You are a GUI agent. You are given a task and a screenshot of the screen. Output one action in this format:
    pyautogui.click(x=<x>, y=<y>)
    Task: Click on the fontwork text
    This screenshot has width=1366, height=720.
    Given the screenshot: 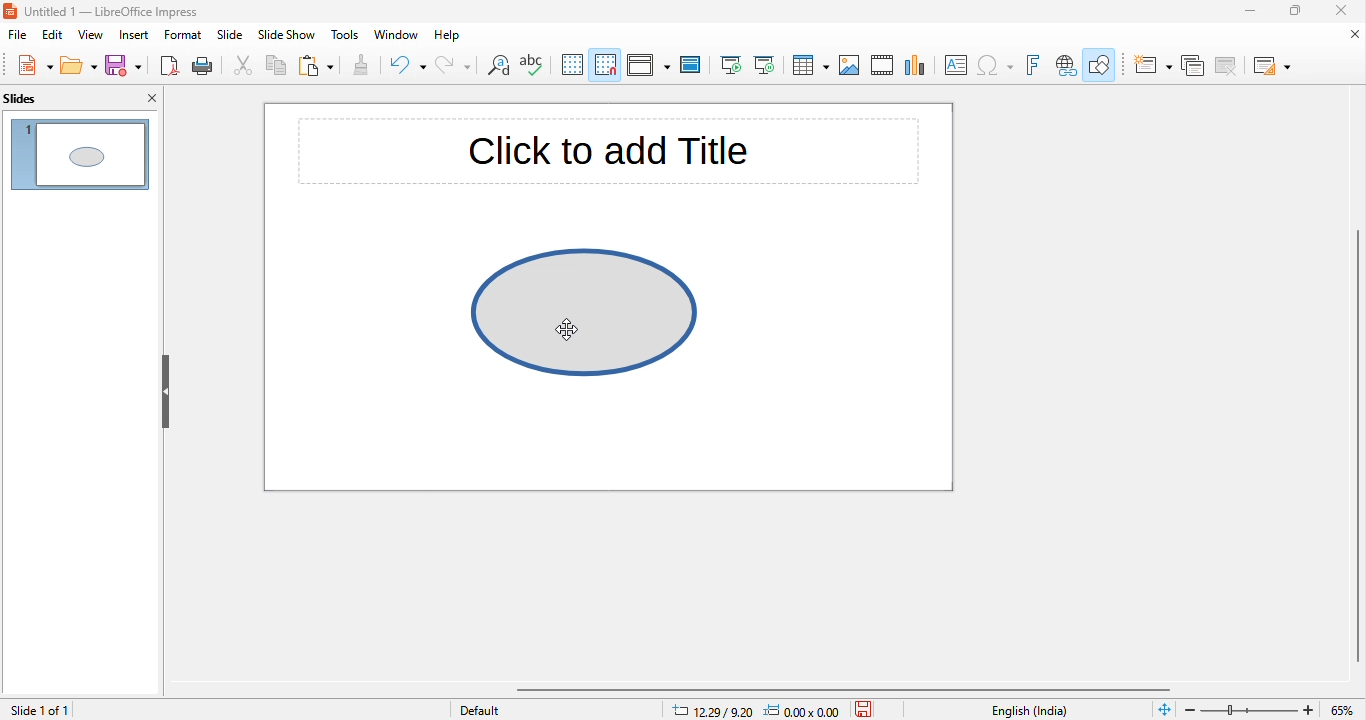 What is the action you would take?
    pyautogui.click(x=1036, y=66)
    